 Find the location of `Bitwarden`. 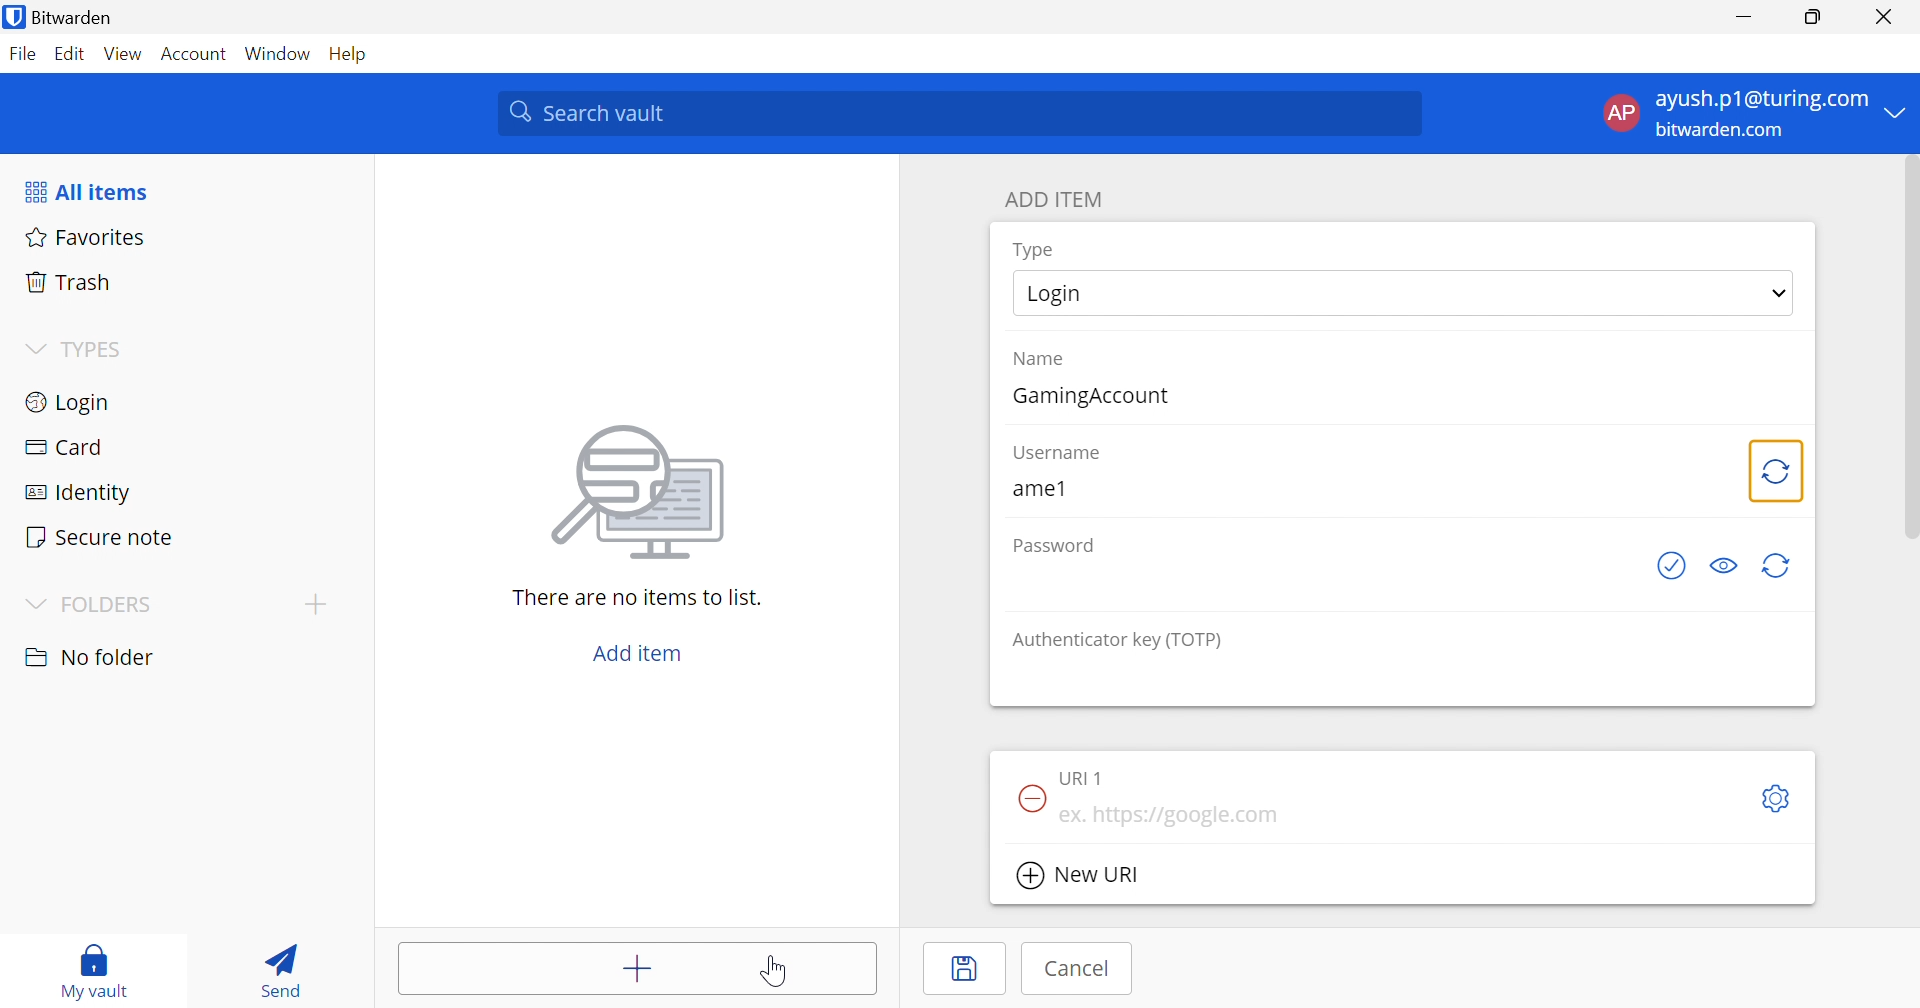

Bitwarden is located at coordinates (58, 16).